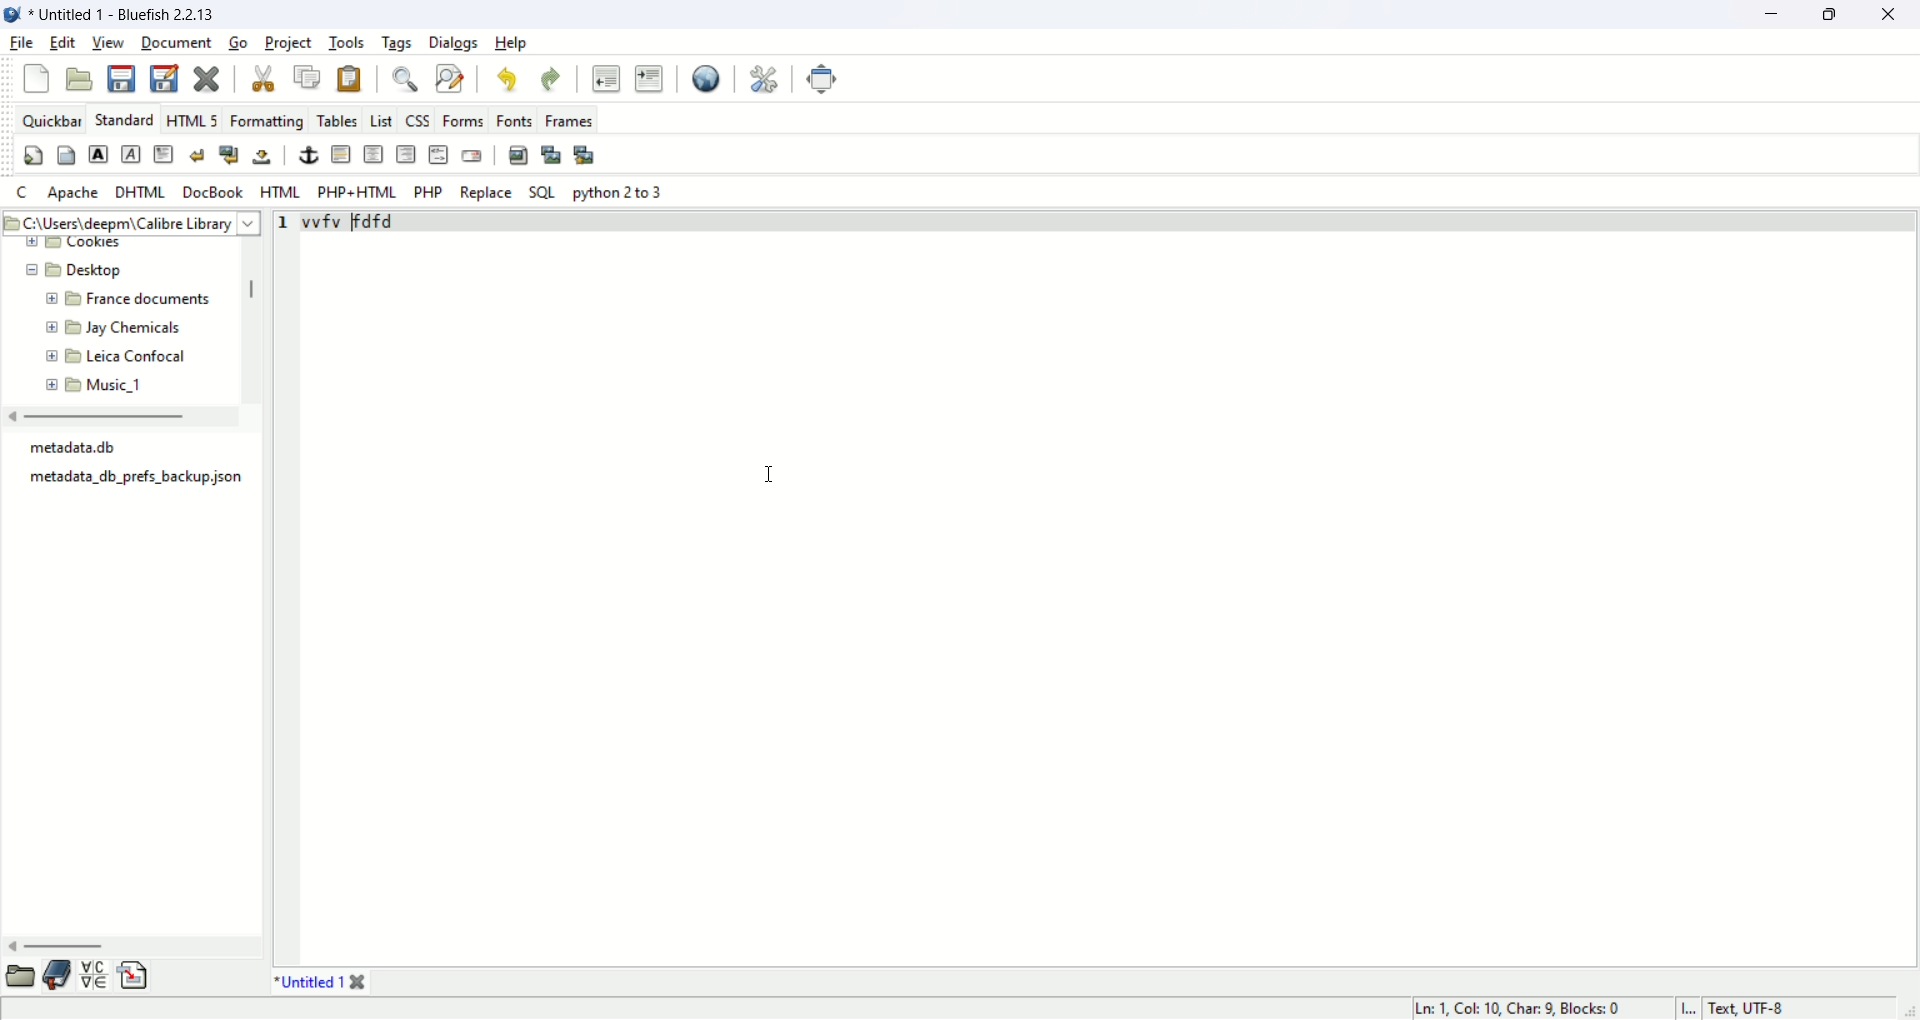 The width and height of the screenshot is (1920, 1020). I want to click on css, so click(419, 123).